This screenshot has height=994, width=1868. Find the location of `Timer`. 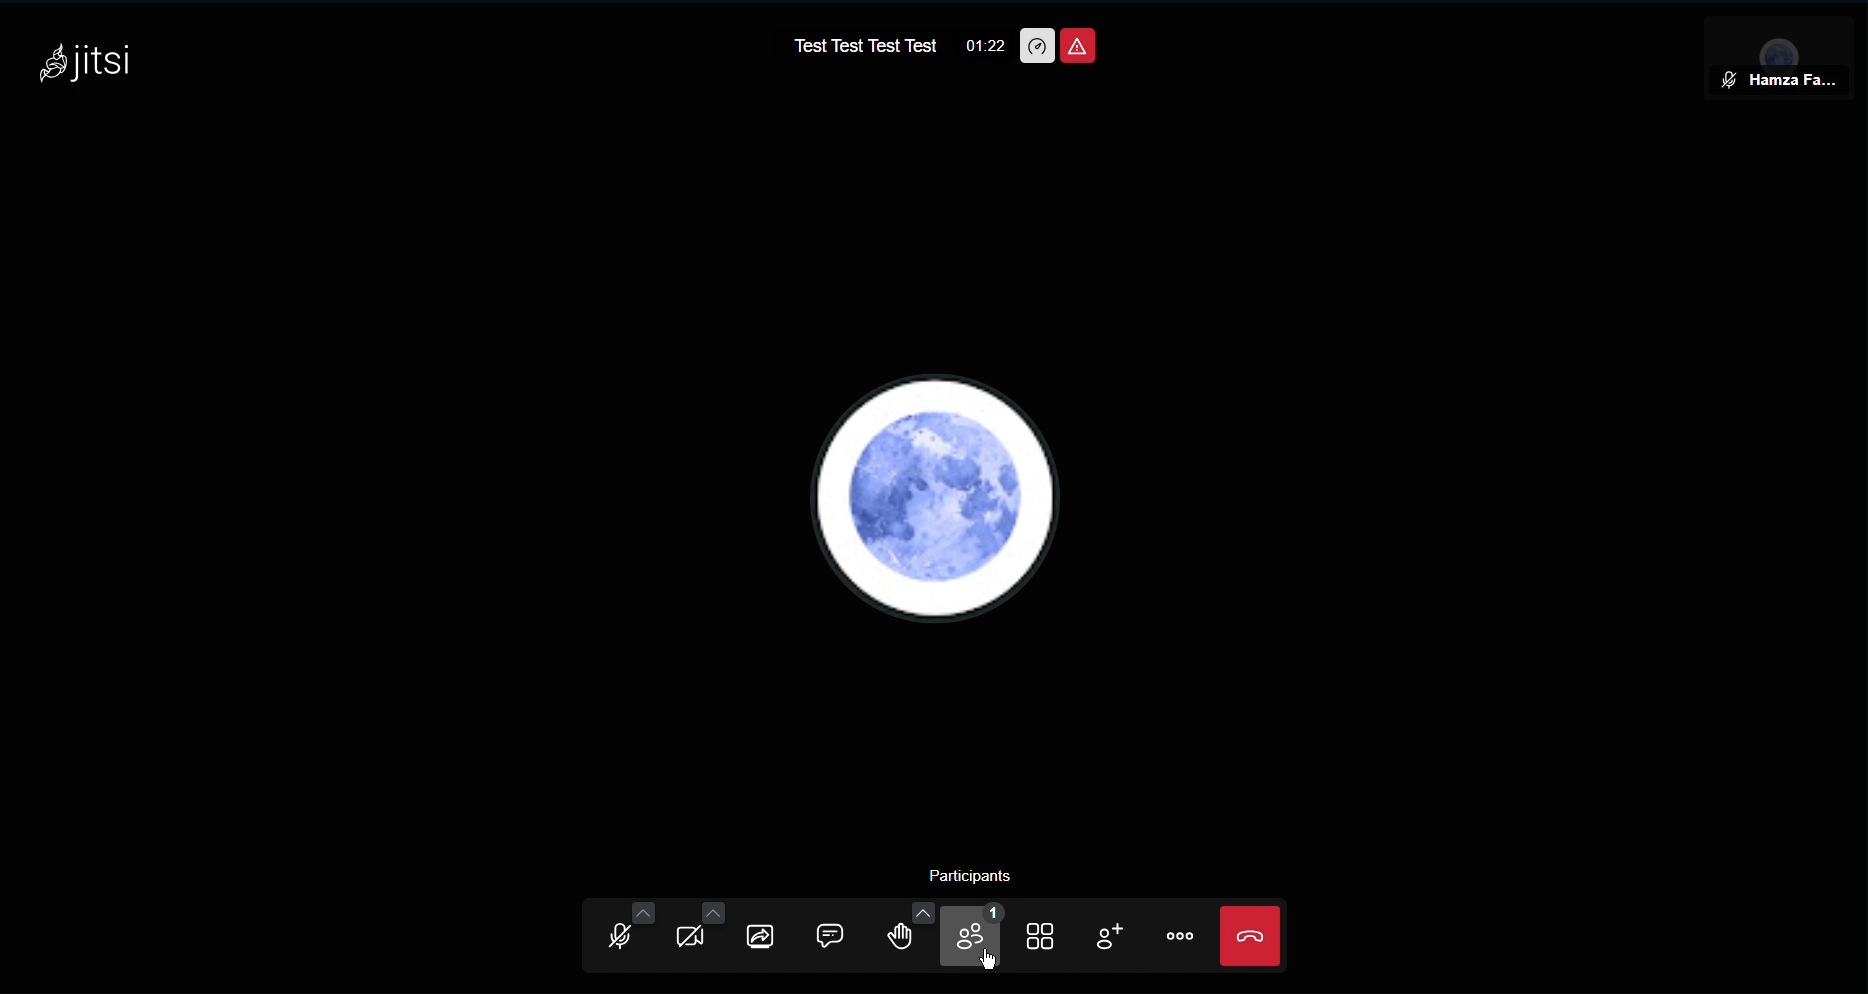

Timer is located at coordinates (979, 47).